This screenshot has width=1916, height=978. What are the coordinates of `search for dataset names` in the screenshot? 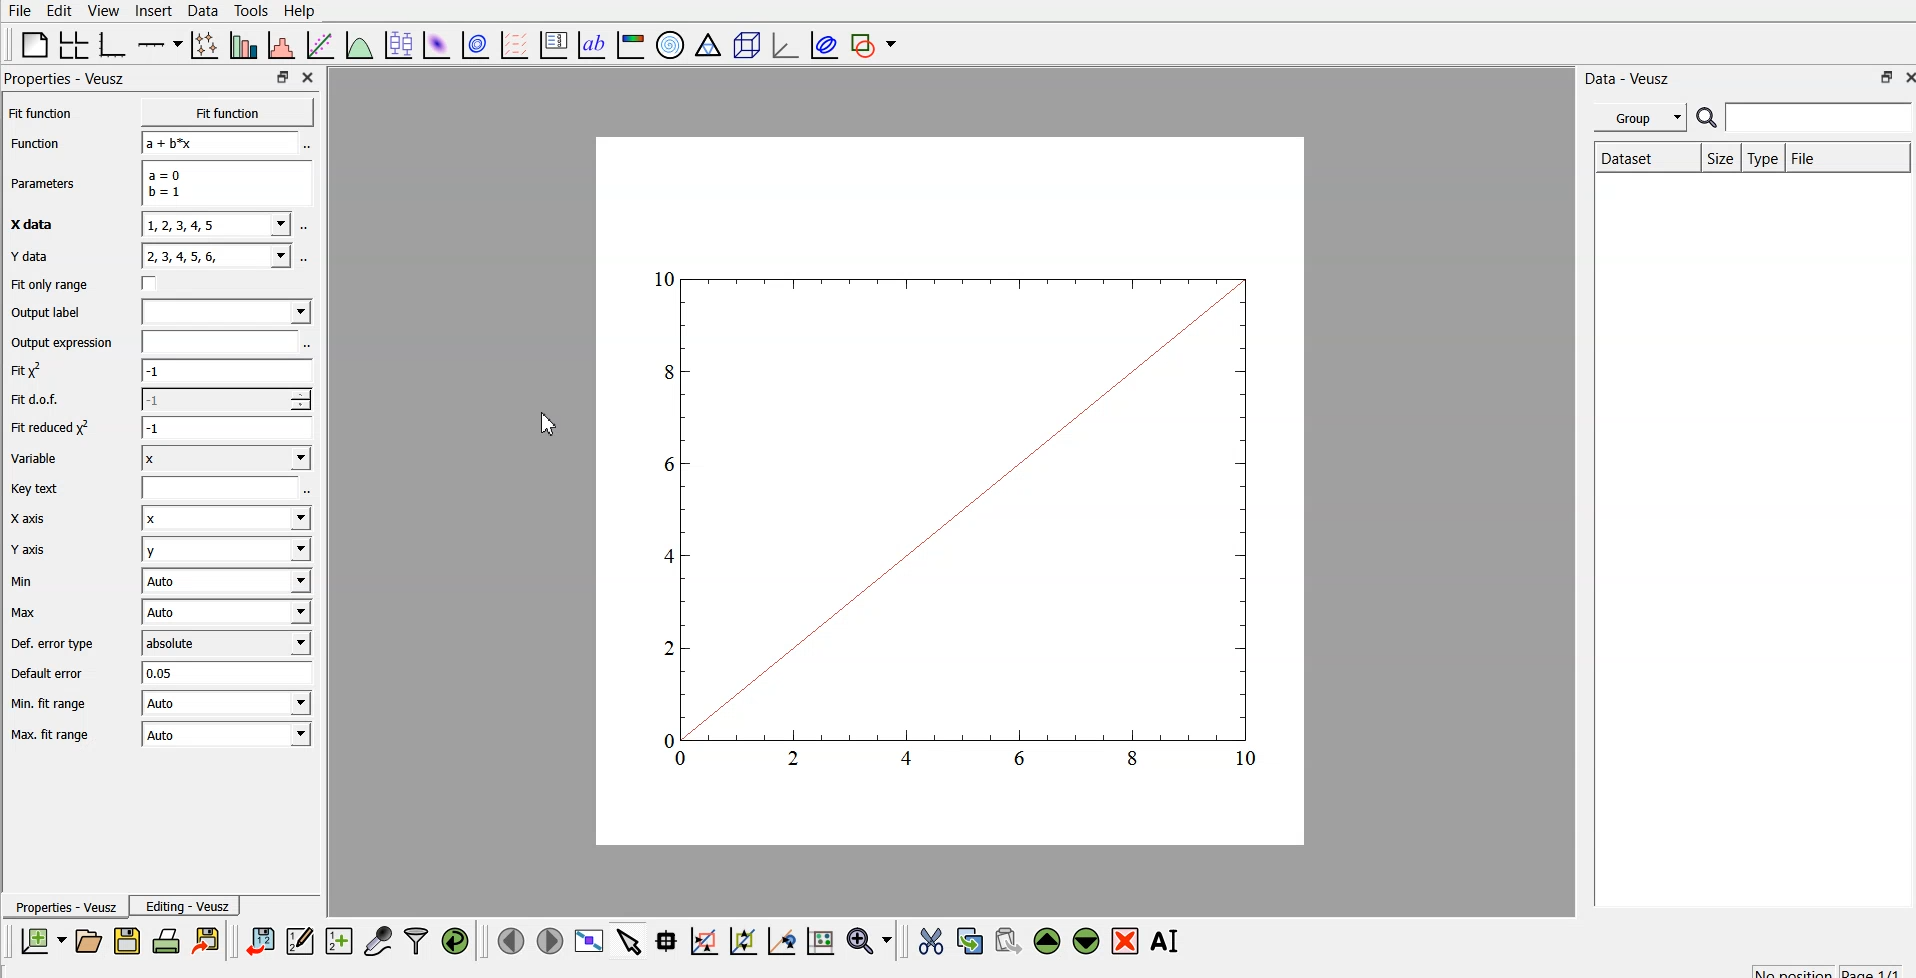 It's located at (1817, 117).